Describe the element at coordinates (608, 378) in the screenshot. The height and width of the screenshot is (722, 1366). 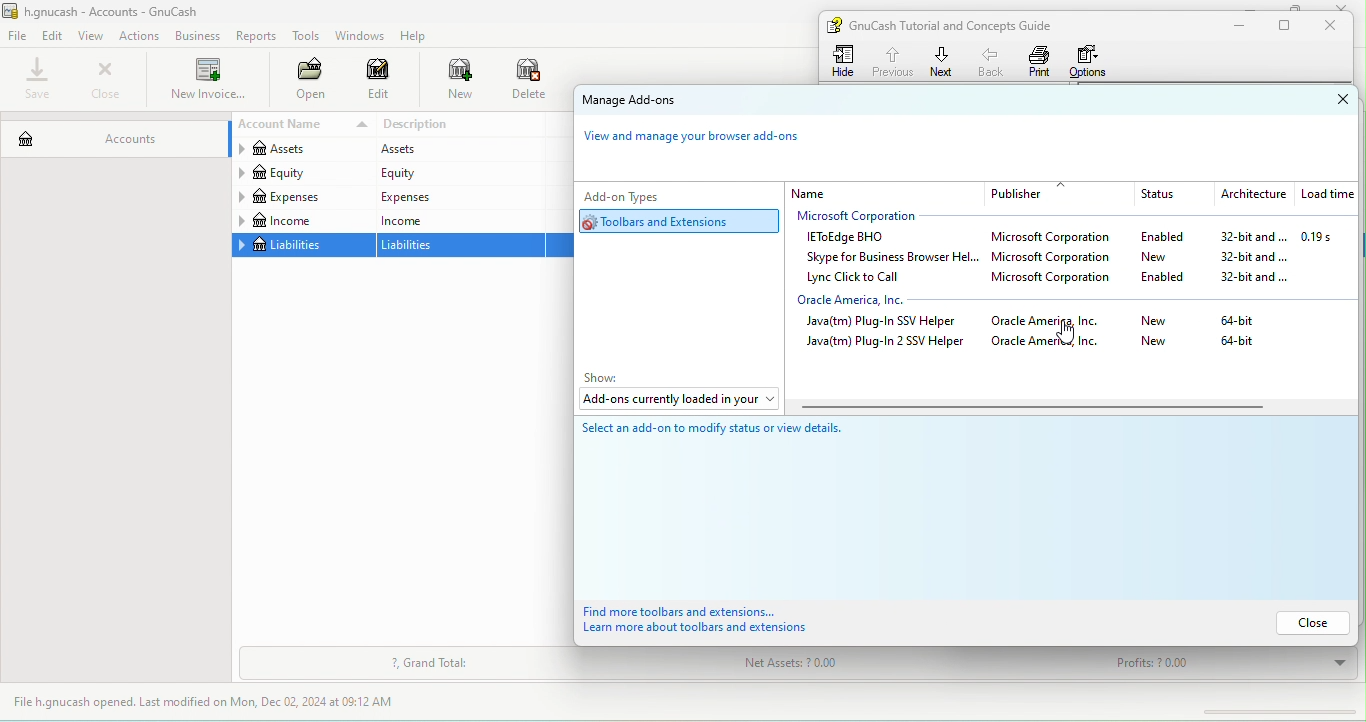
I see `show` at that location.